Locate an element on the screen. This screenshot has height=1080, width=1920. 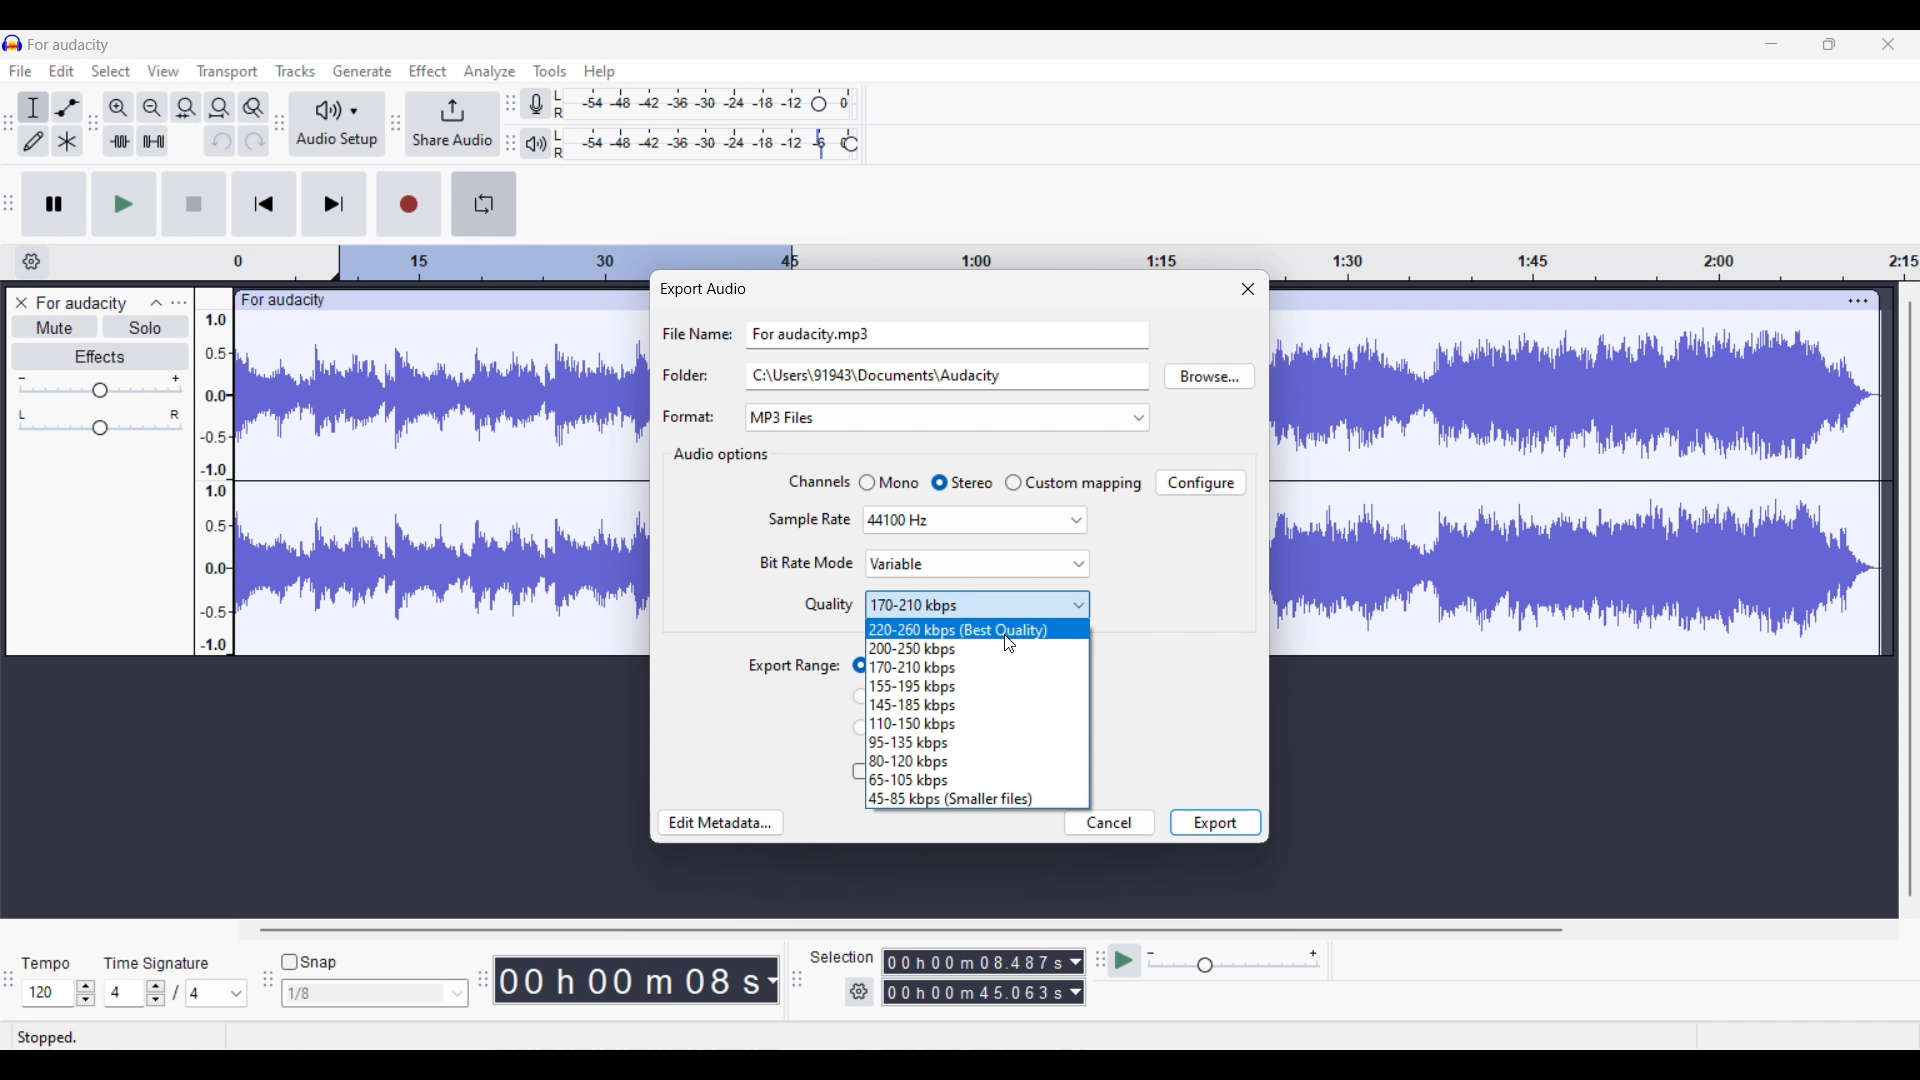
Close track is located at coordinates (22, 302).